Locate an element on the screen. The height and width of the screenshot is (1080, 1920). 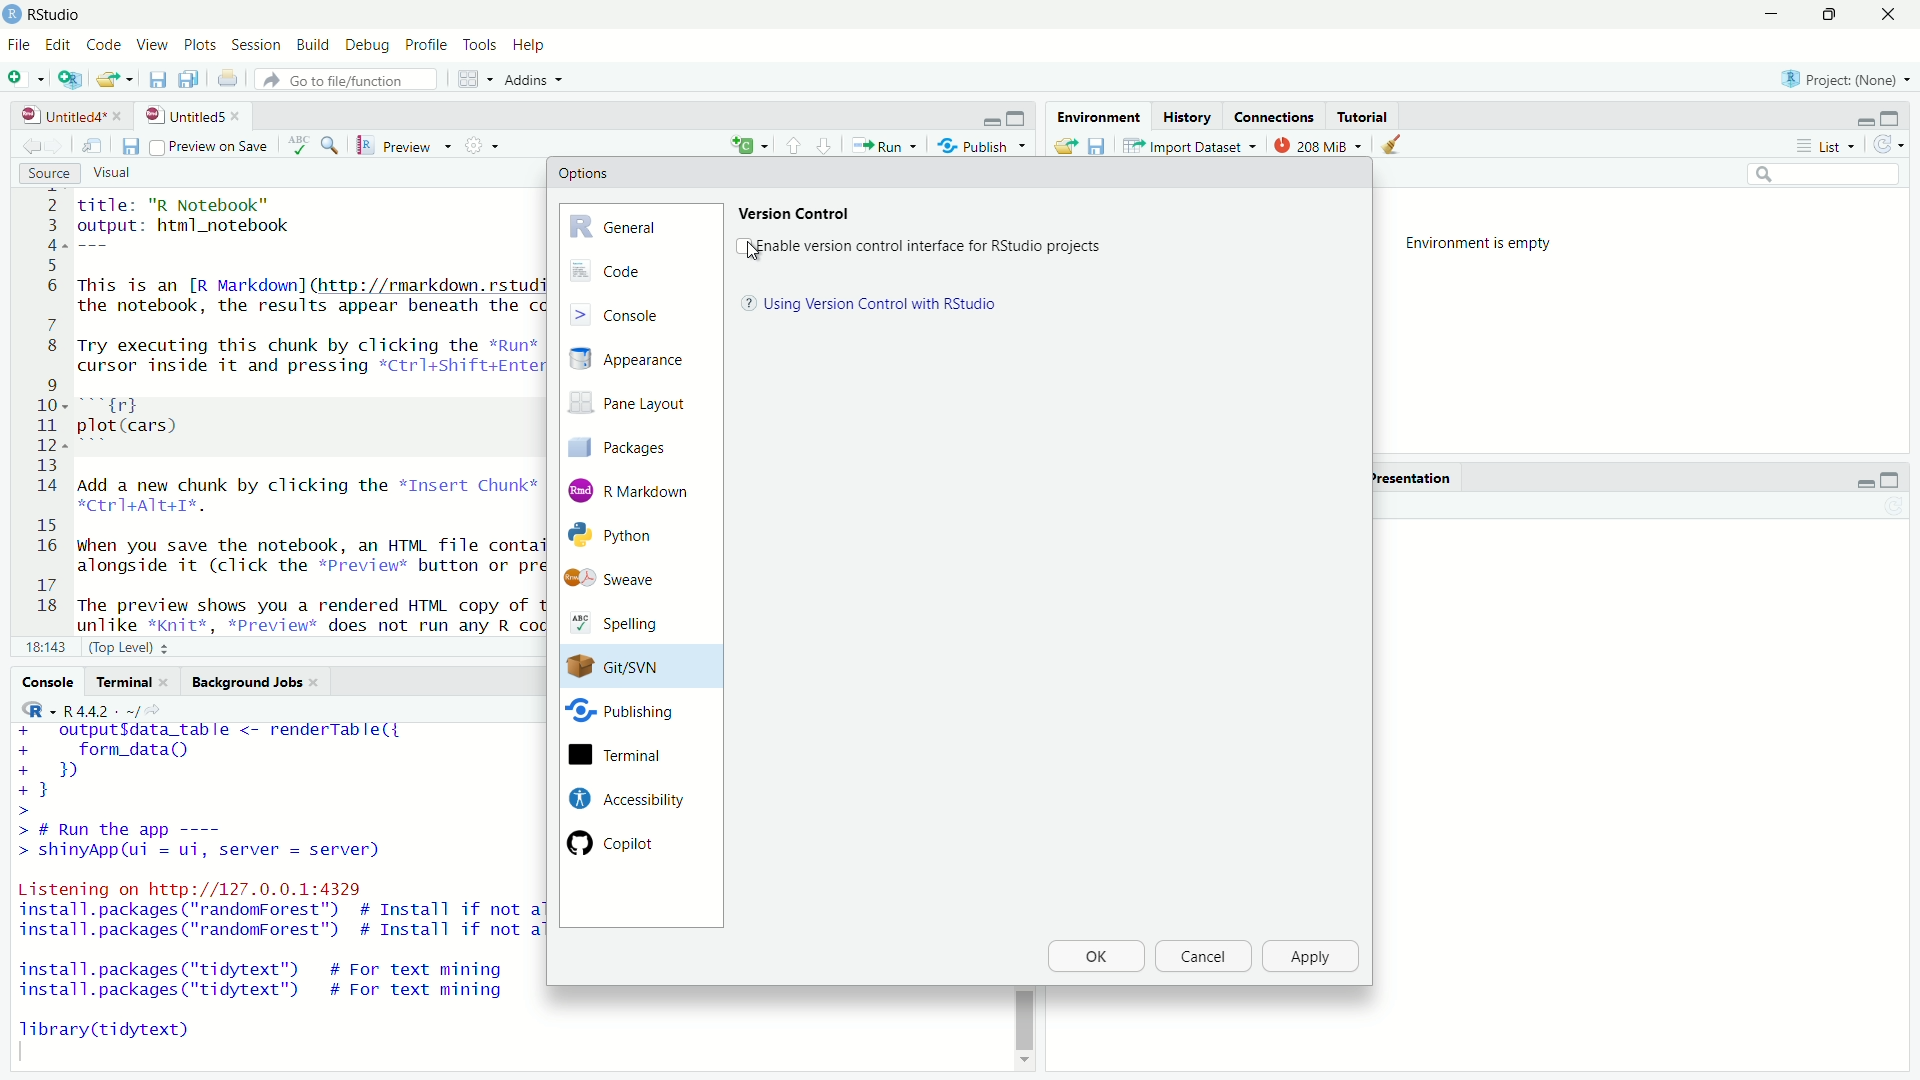
minimize is located at coordinates (1863, 481).